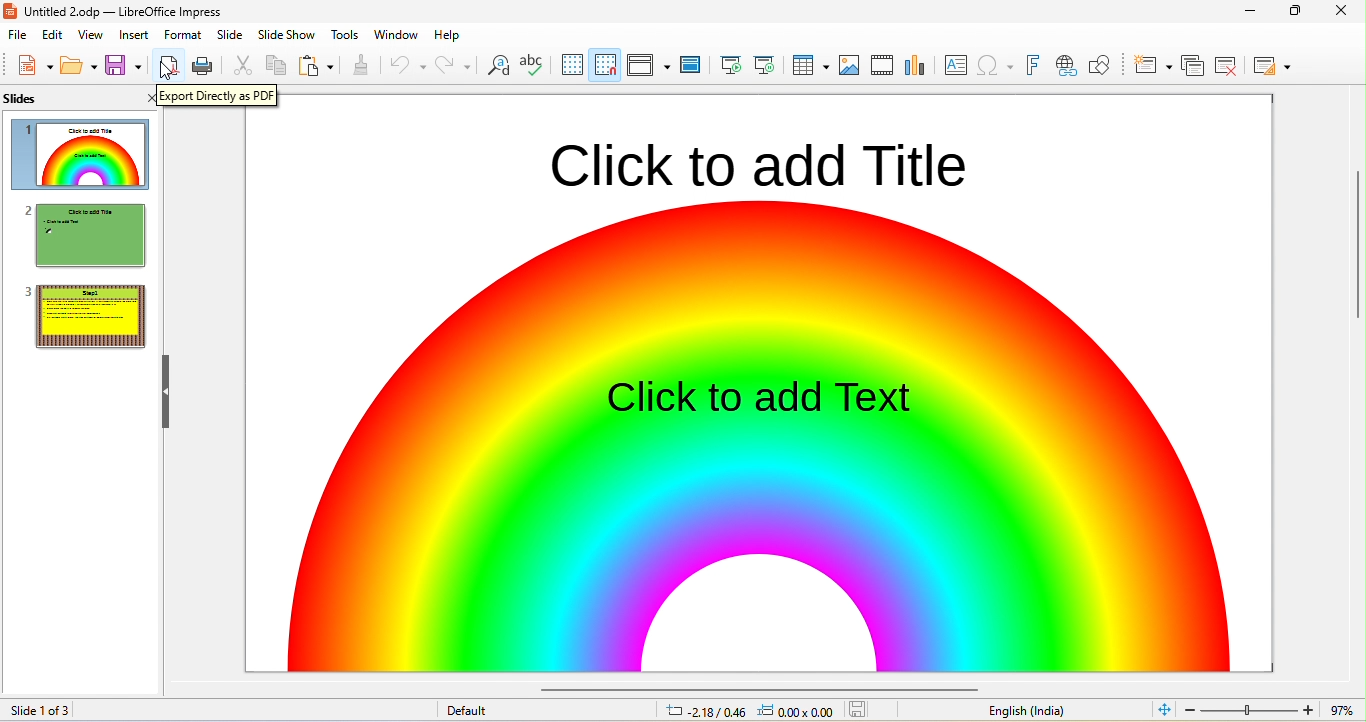 The image size is (1366, 722). Describe the element at coordinates (447, 34) in the screenshot. I see `help` at that location.